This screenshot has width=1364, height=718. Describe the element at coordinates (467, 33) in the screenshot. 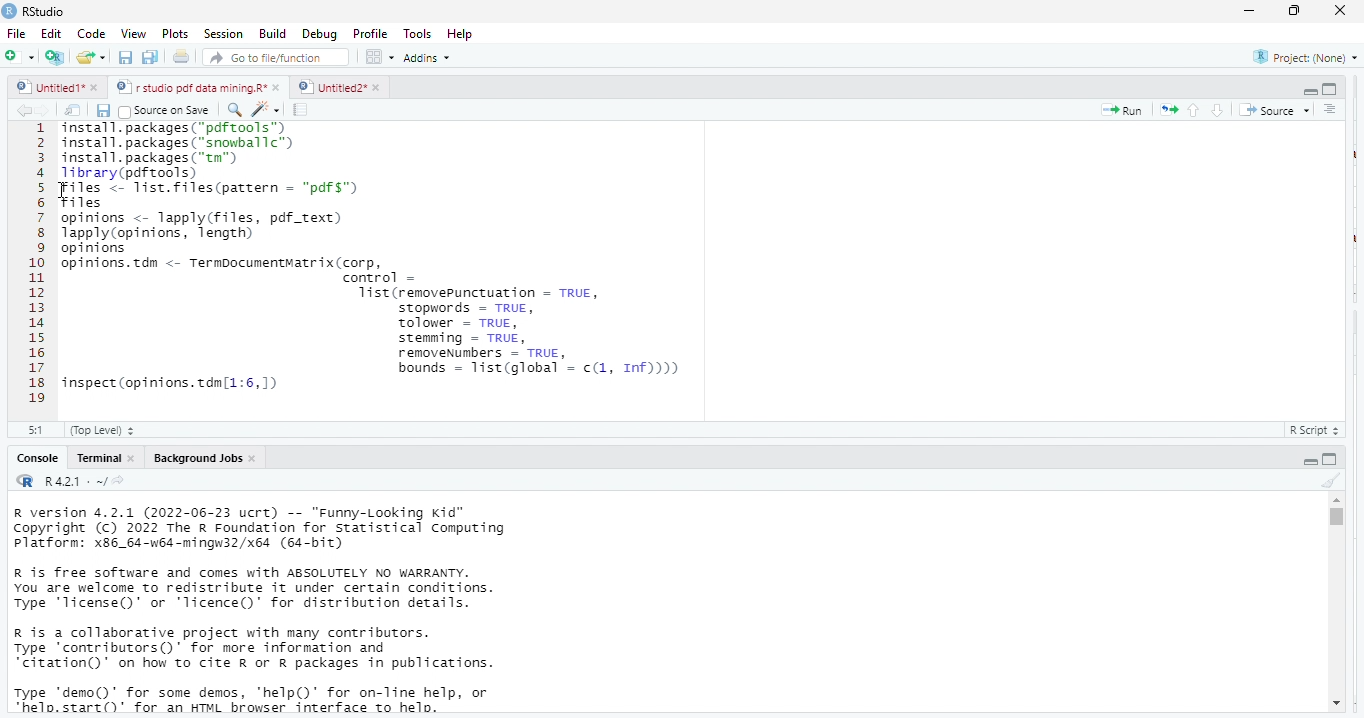

I see `help` at that location.